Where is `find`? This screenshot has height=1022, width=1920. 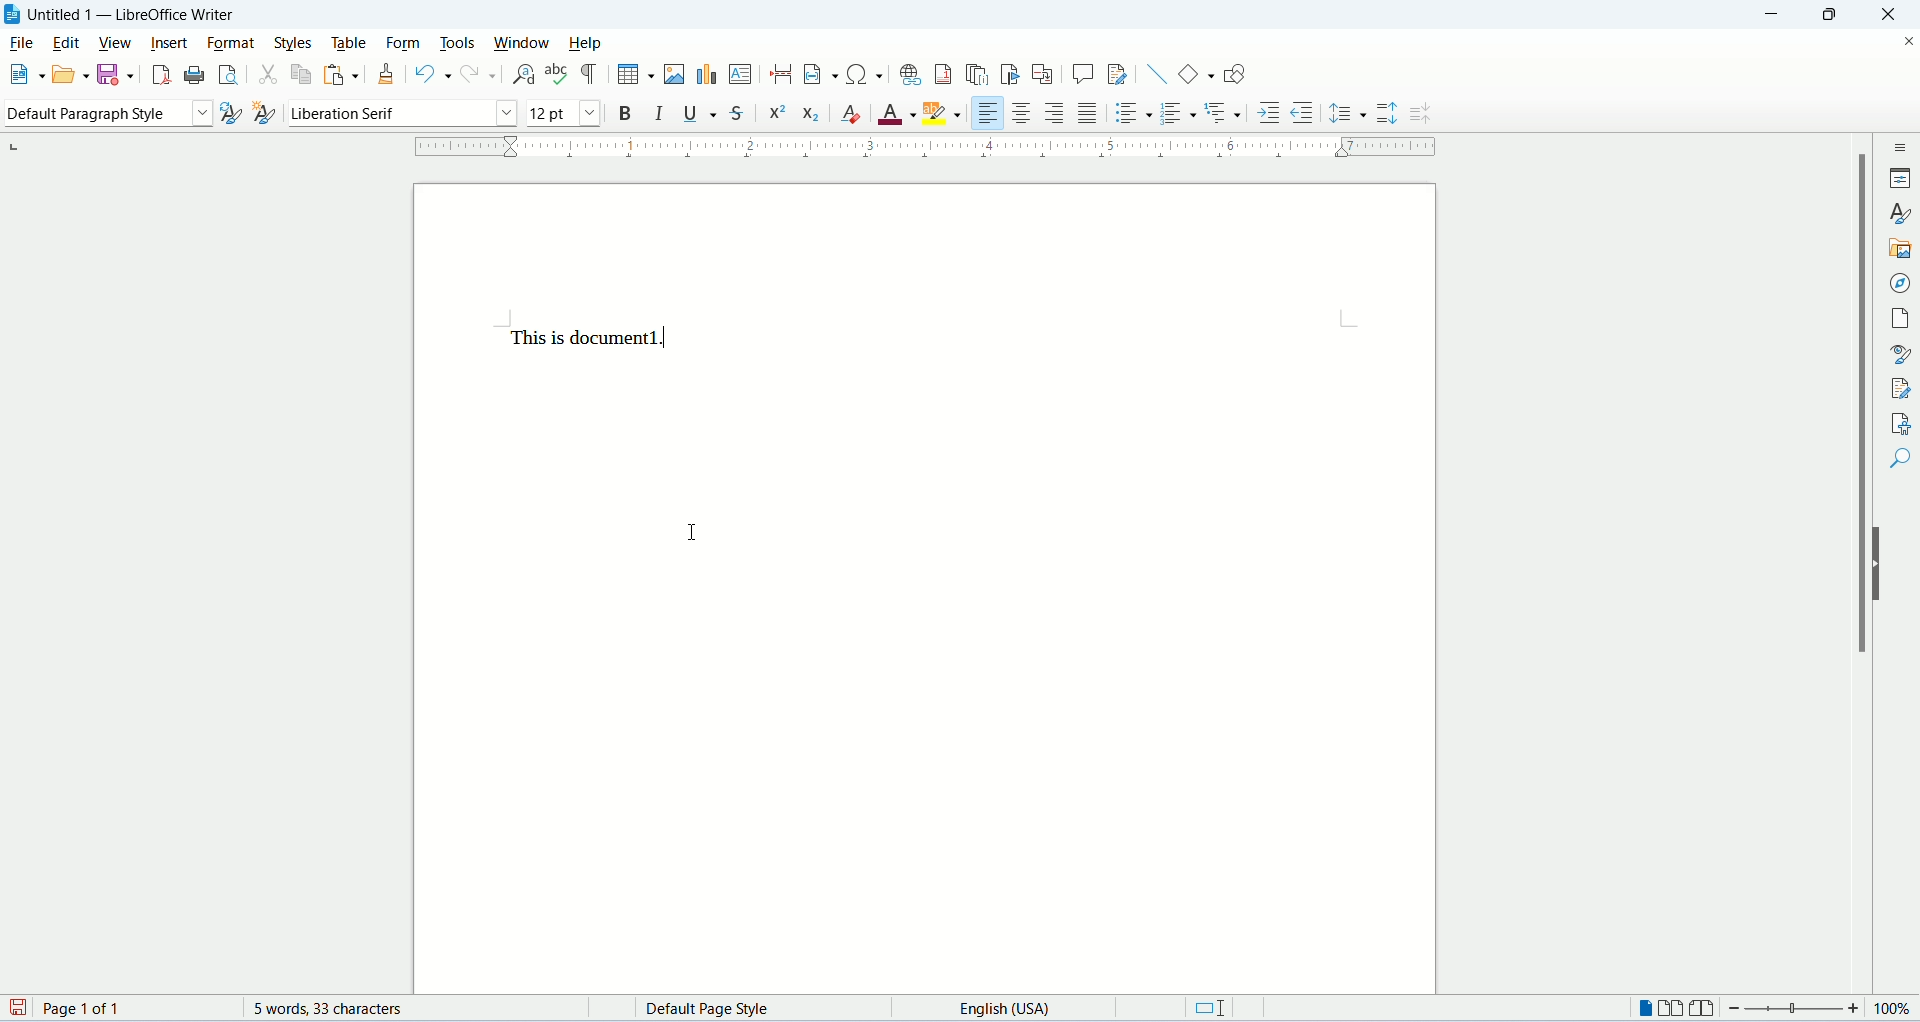 find is located at coordinates (1898, 457).